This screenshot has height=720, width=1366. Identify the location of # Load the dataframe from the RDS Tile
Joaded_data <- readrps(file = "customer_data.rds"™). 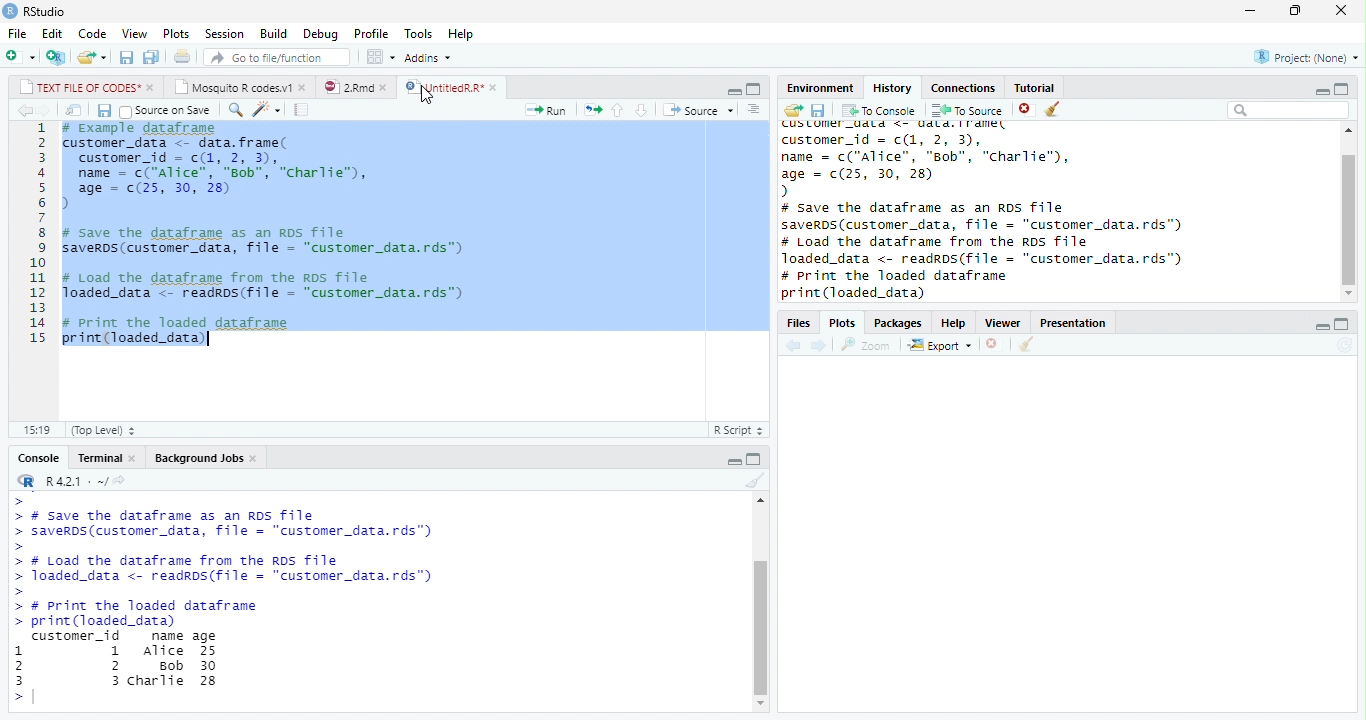
(993, 251).